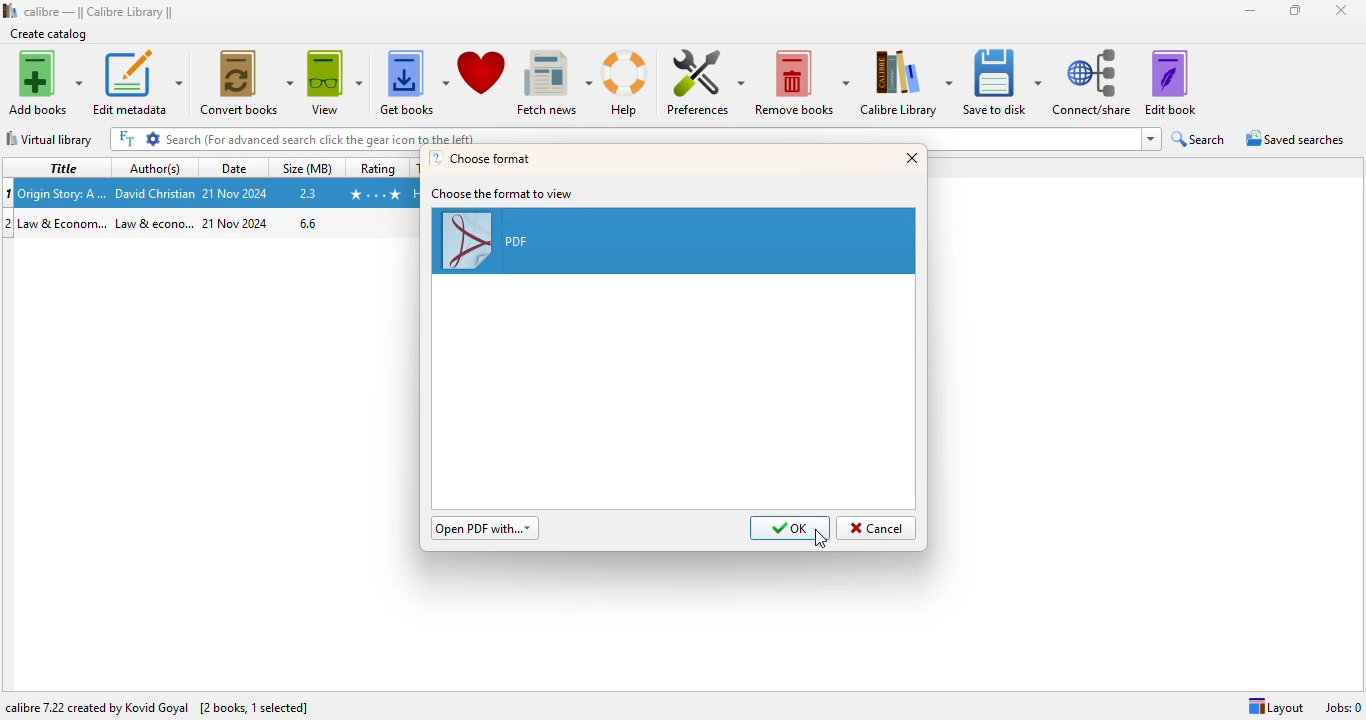 The height and width of the screenshot is (720, 1366). I want to click on get books, so click(414, 84).